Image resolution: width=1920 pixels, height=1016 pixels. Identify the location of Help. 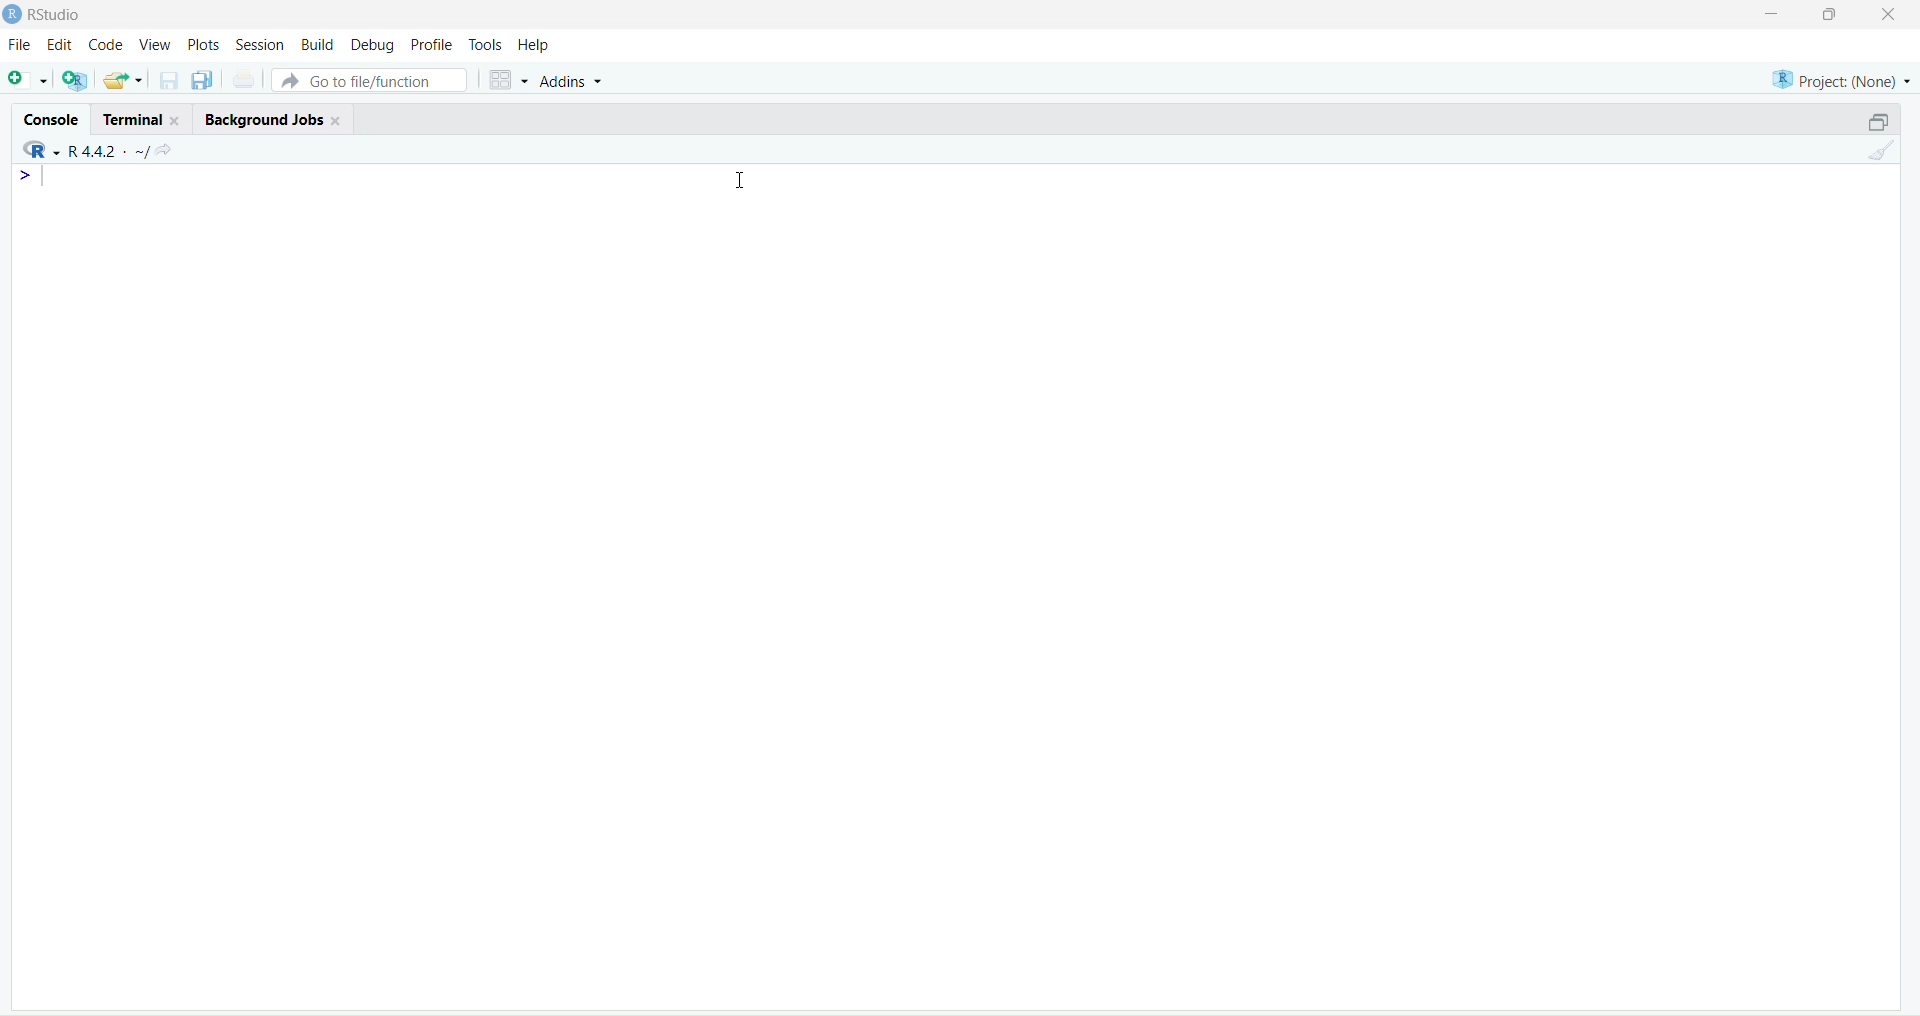
(534, 45).